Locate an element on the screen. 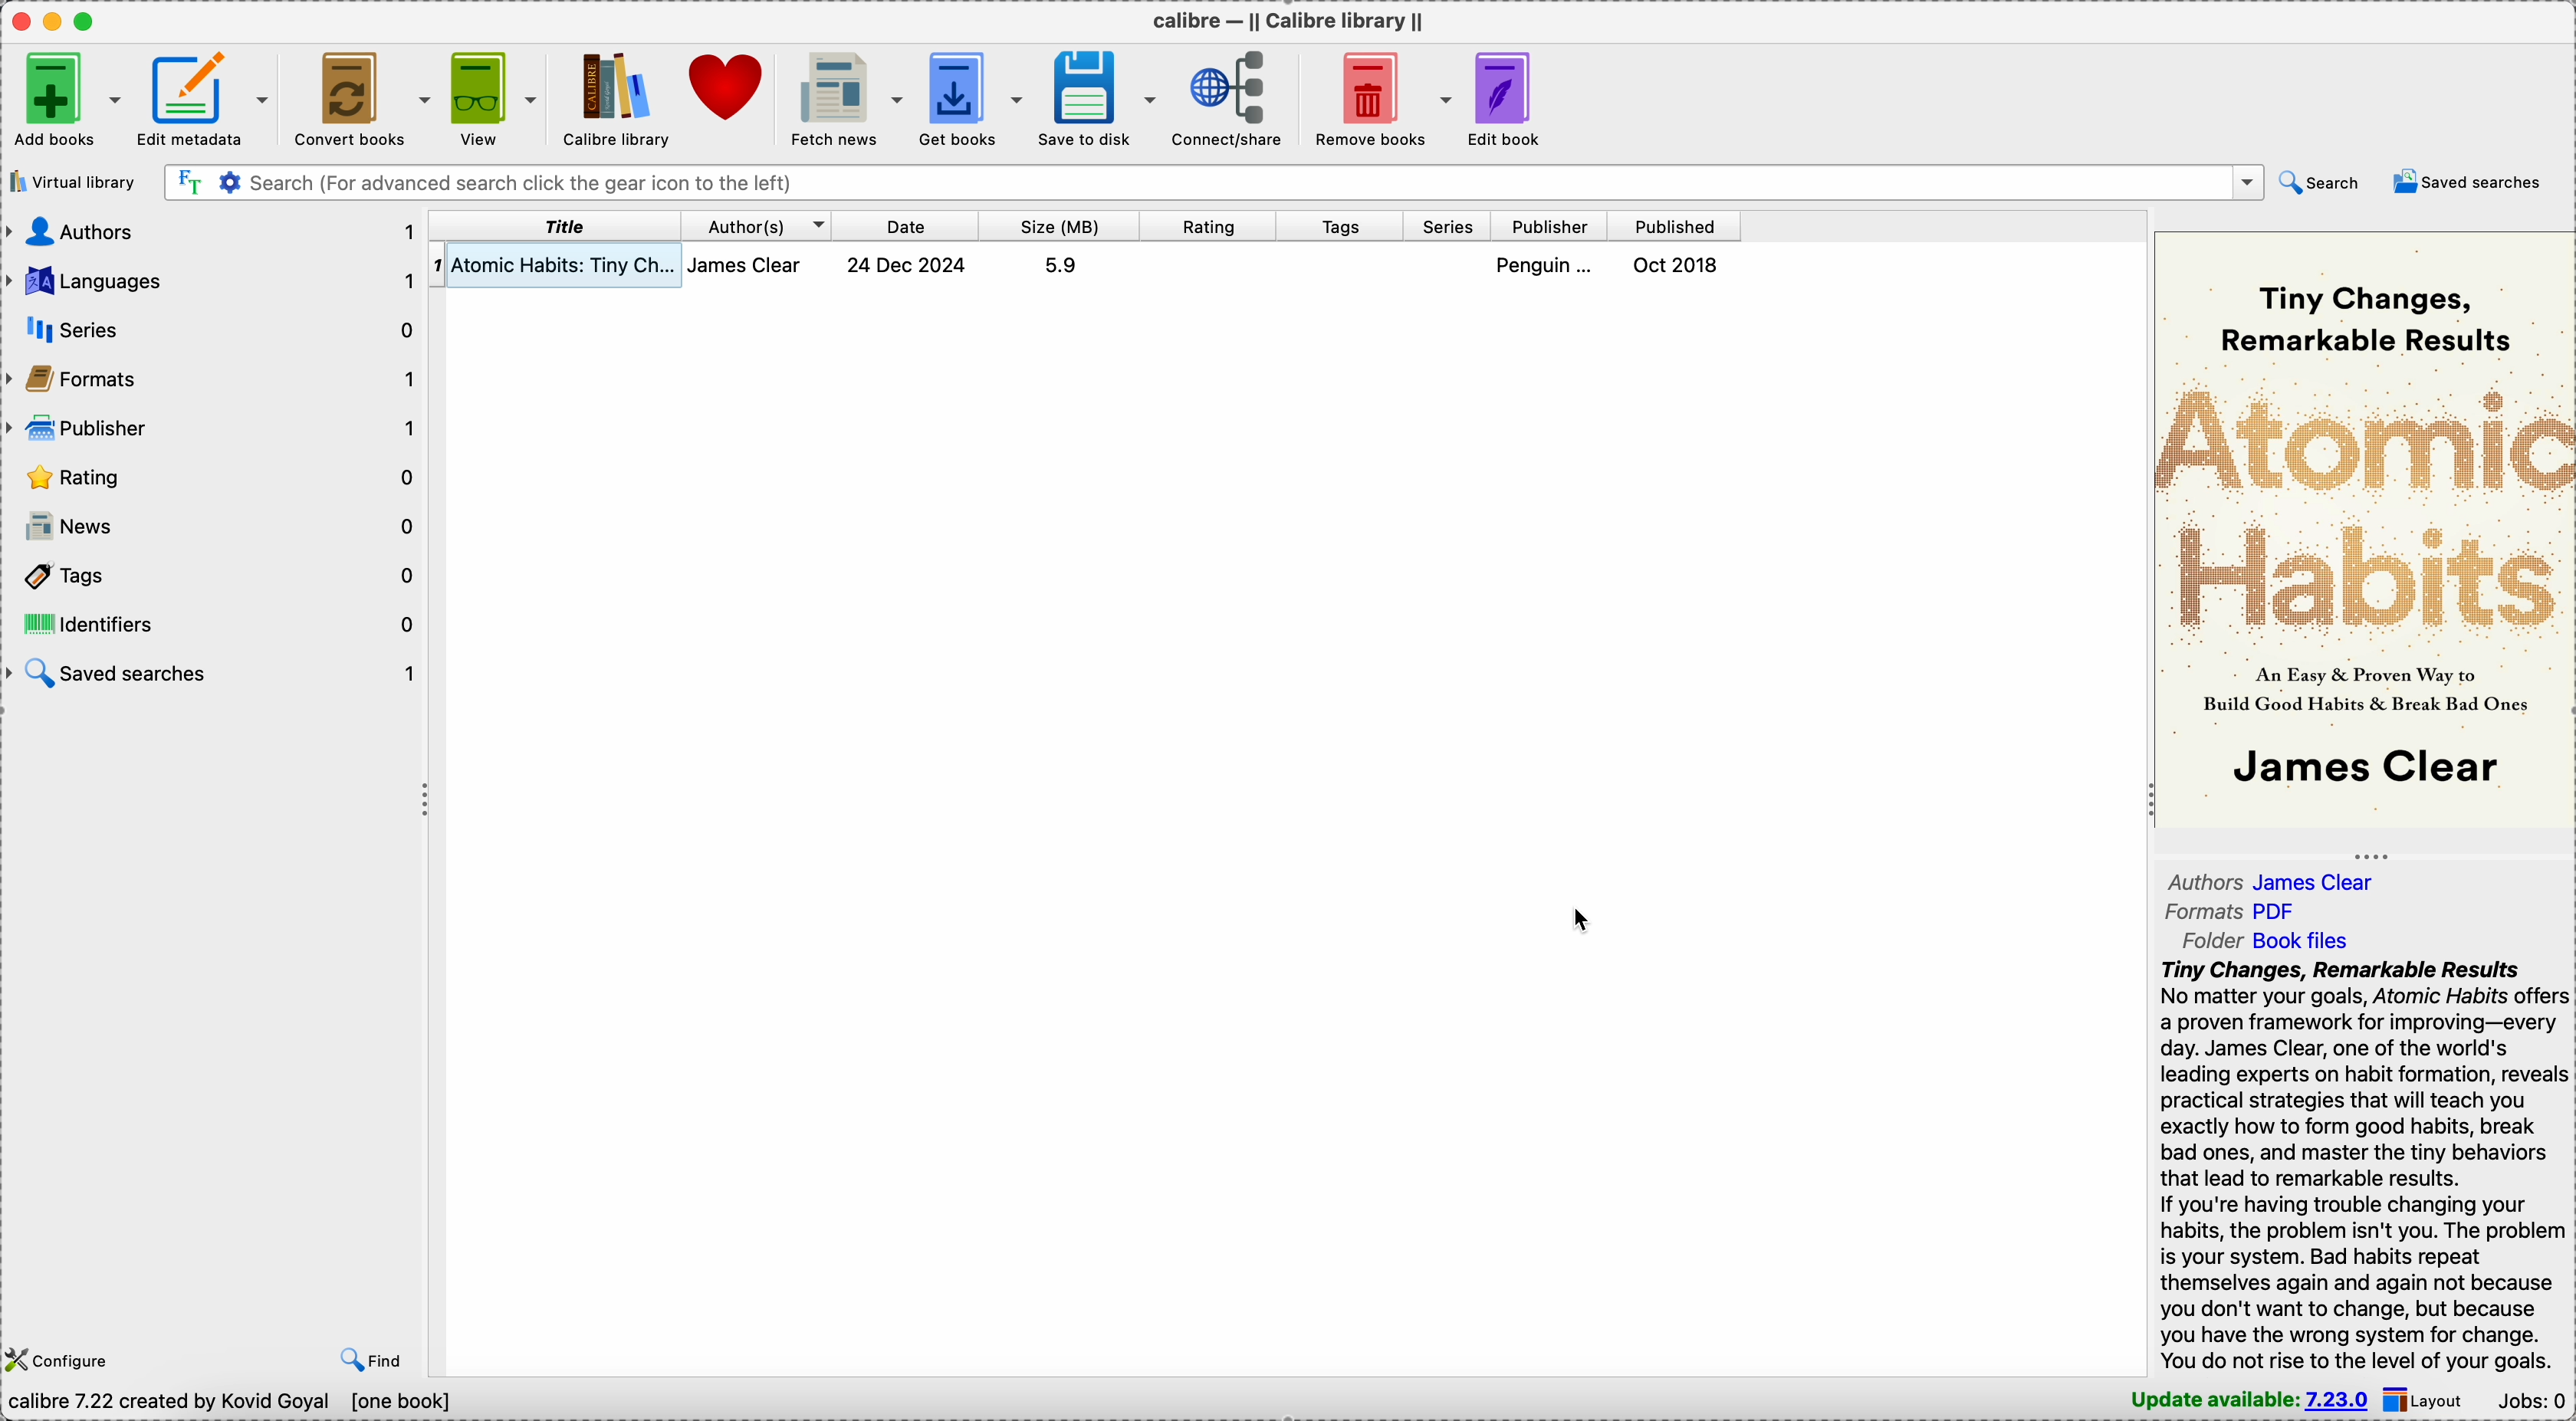 The image size is (2576, 1421). saved searches is located at coordinates (216, 671).